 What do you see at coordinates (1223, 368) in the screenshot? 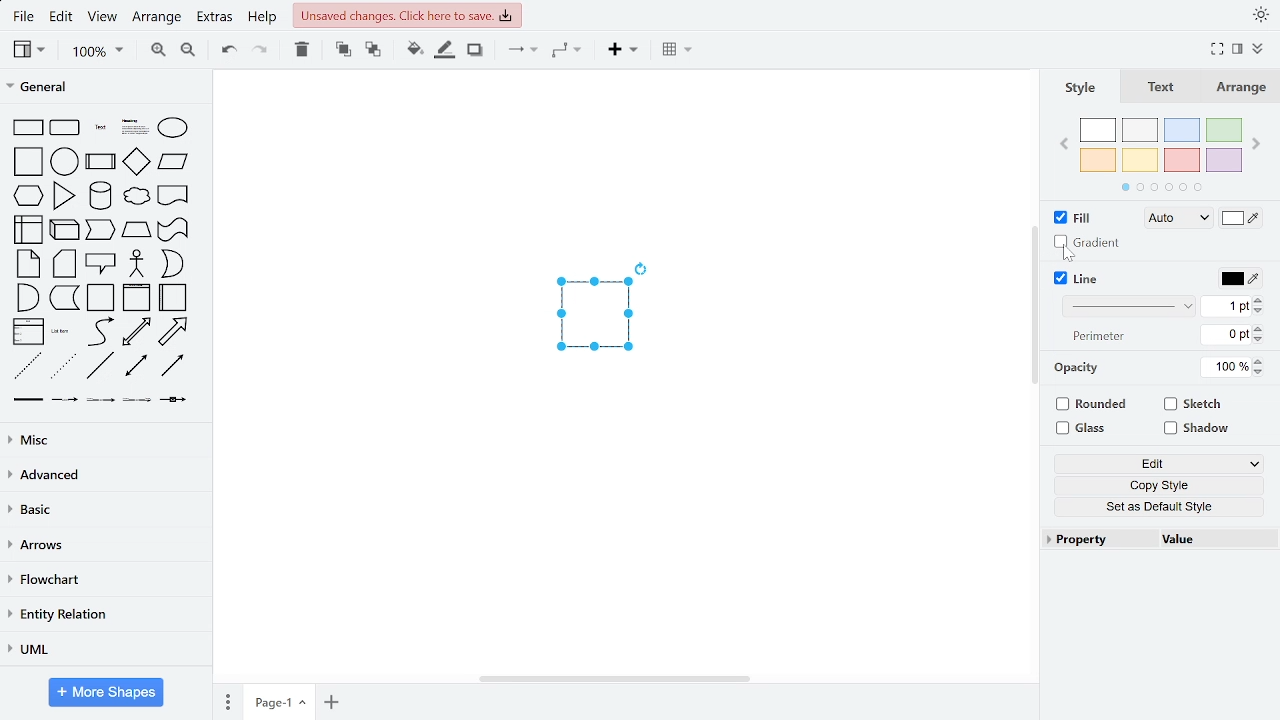
I see `current opacity` at bounding box center [1223, 368].